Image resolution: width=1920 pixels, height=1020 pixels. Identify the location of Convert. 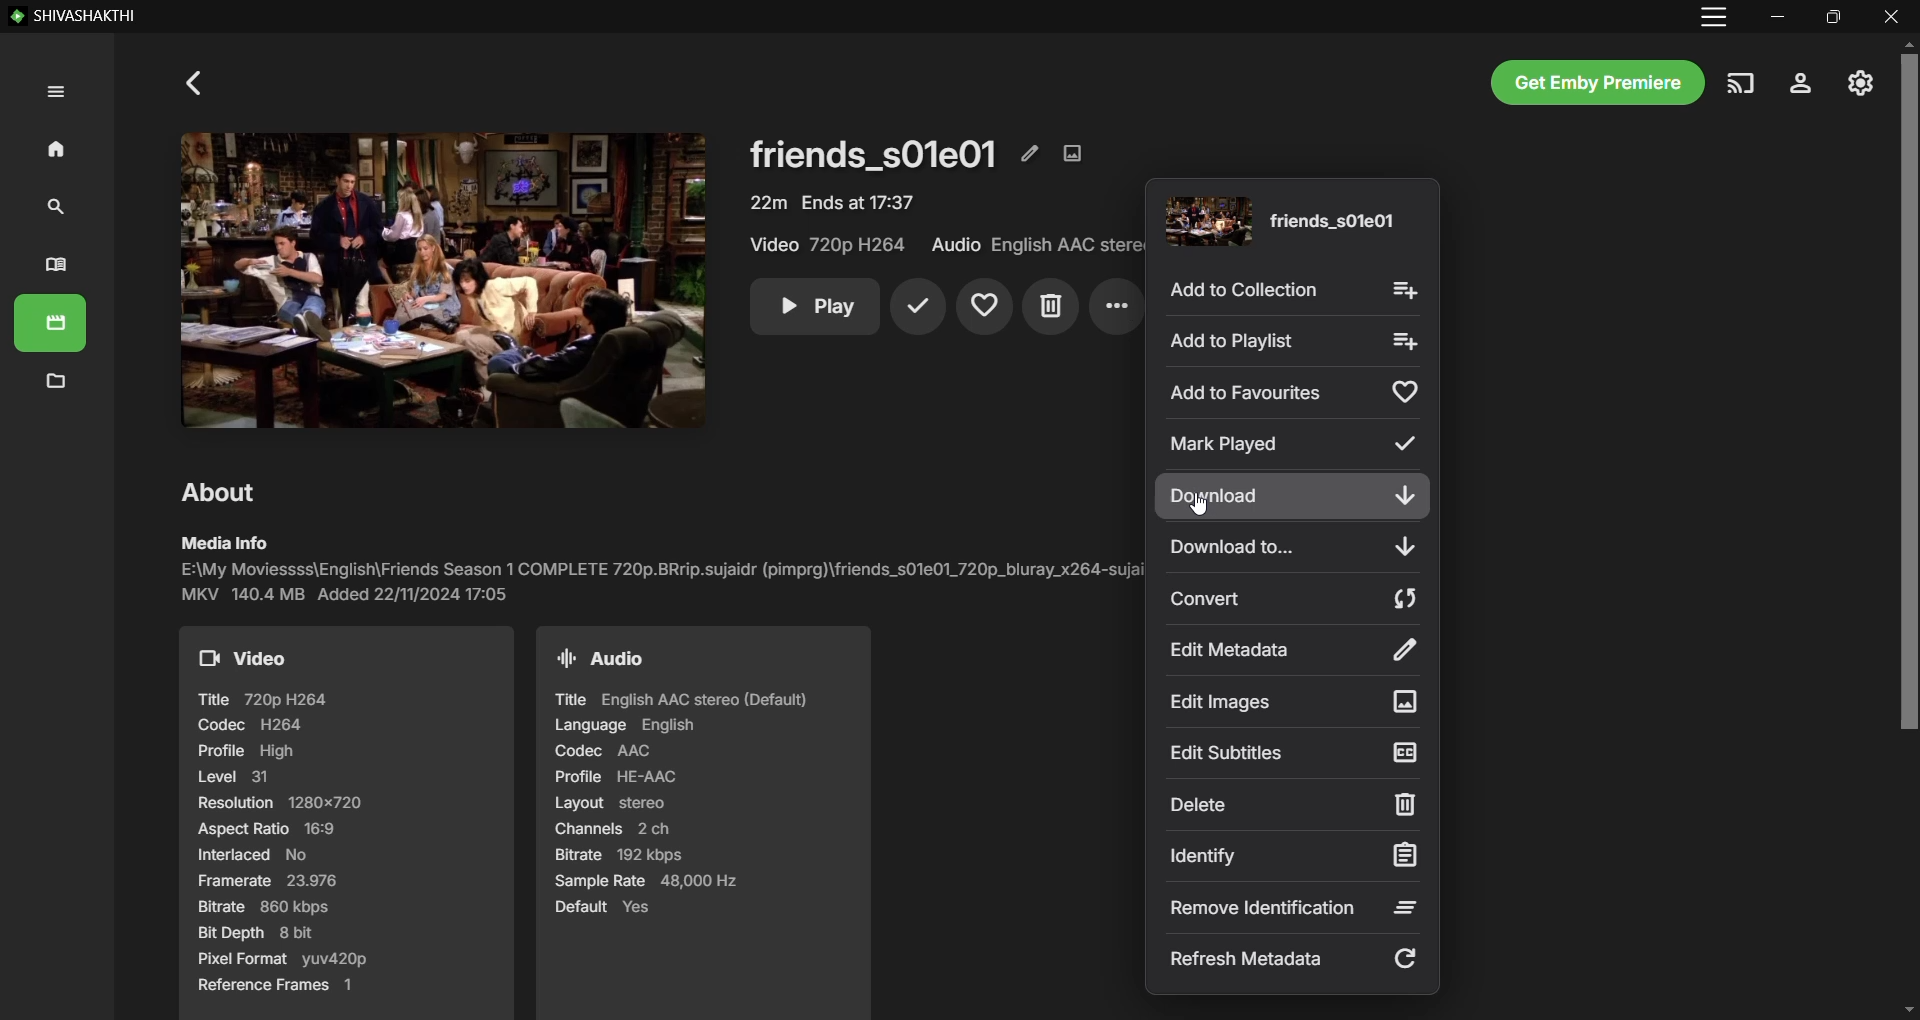
(1295, 597).